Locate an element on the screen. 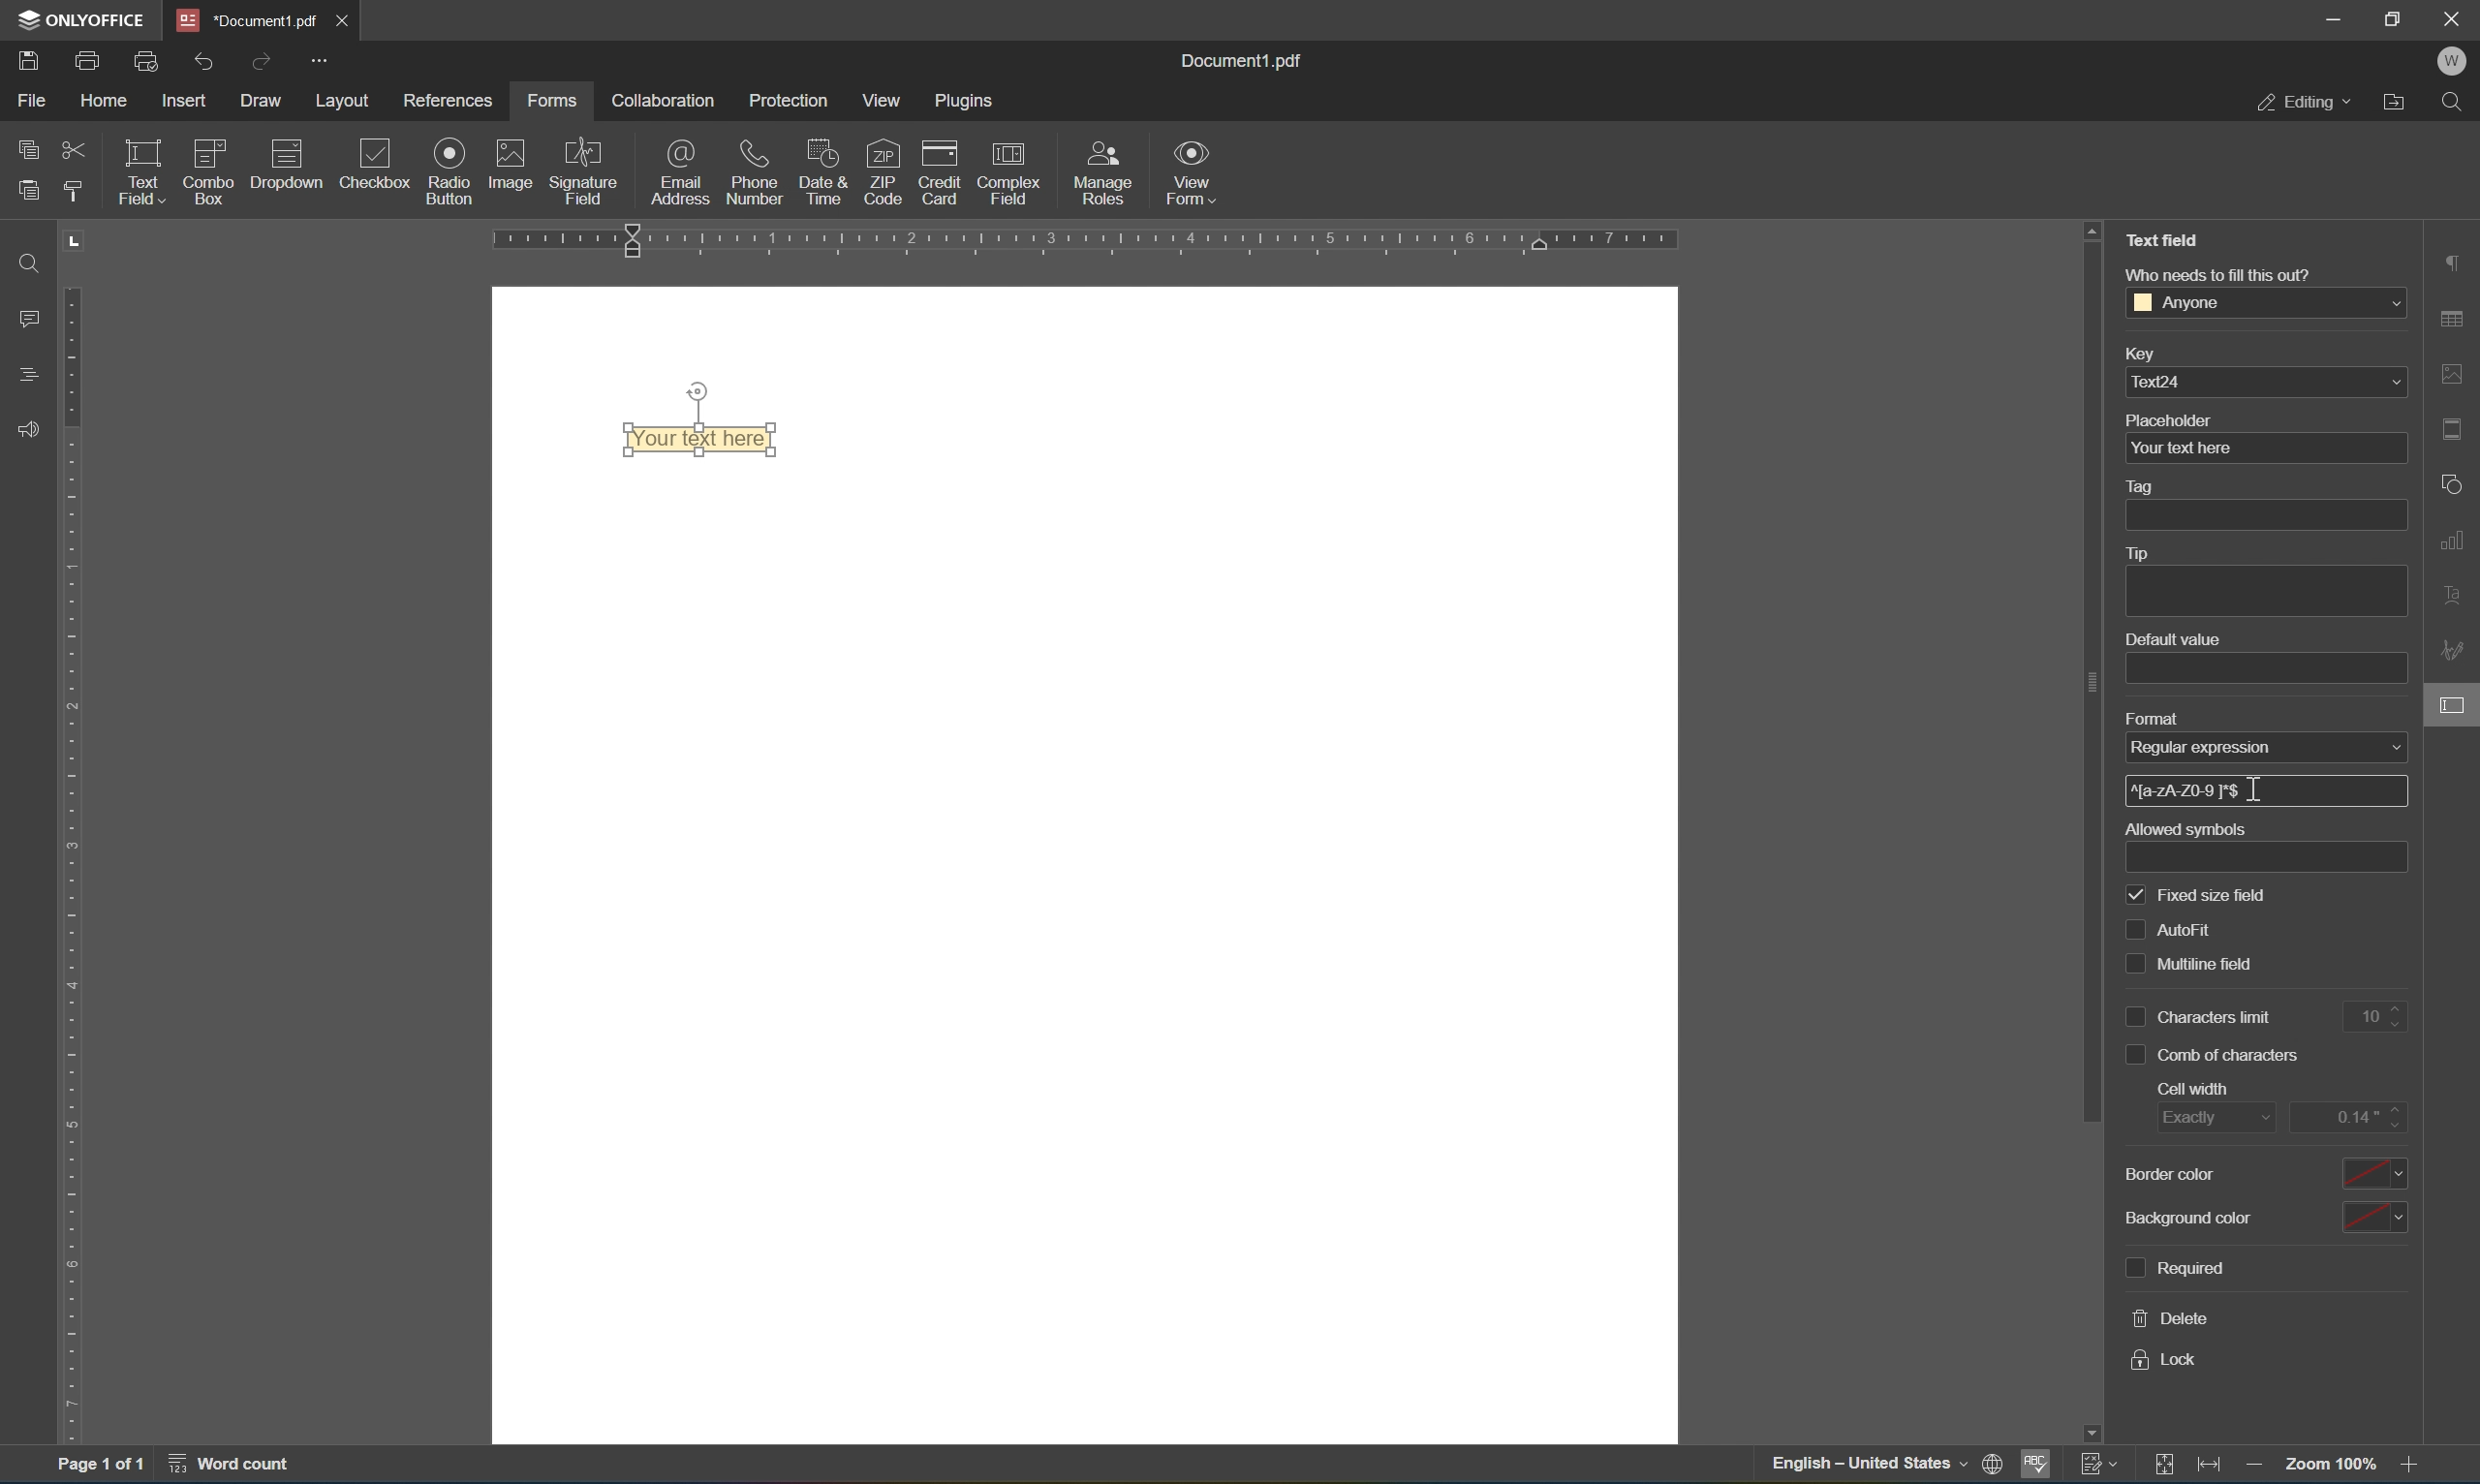 The width and height of the screenshot is (2480, 1484). allowed symbols is located at coordinates (2185, 829).